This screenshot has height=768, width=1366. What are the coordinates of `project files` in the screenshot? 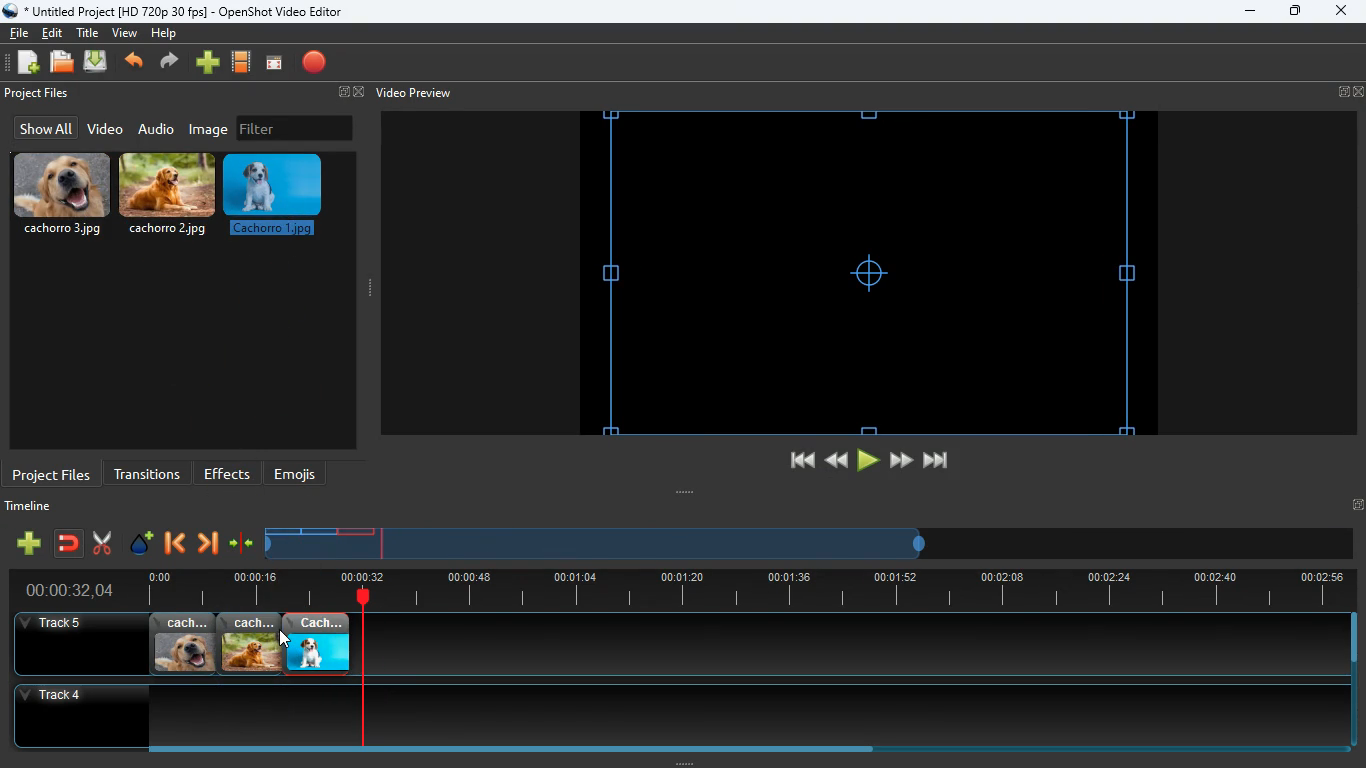 It's located at (52, 473).